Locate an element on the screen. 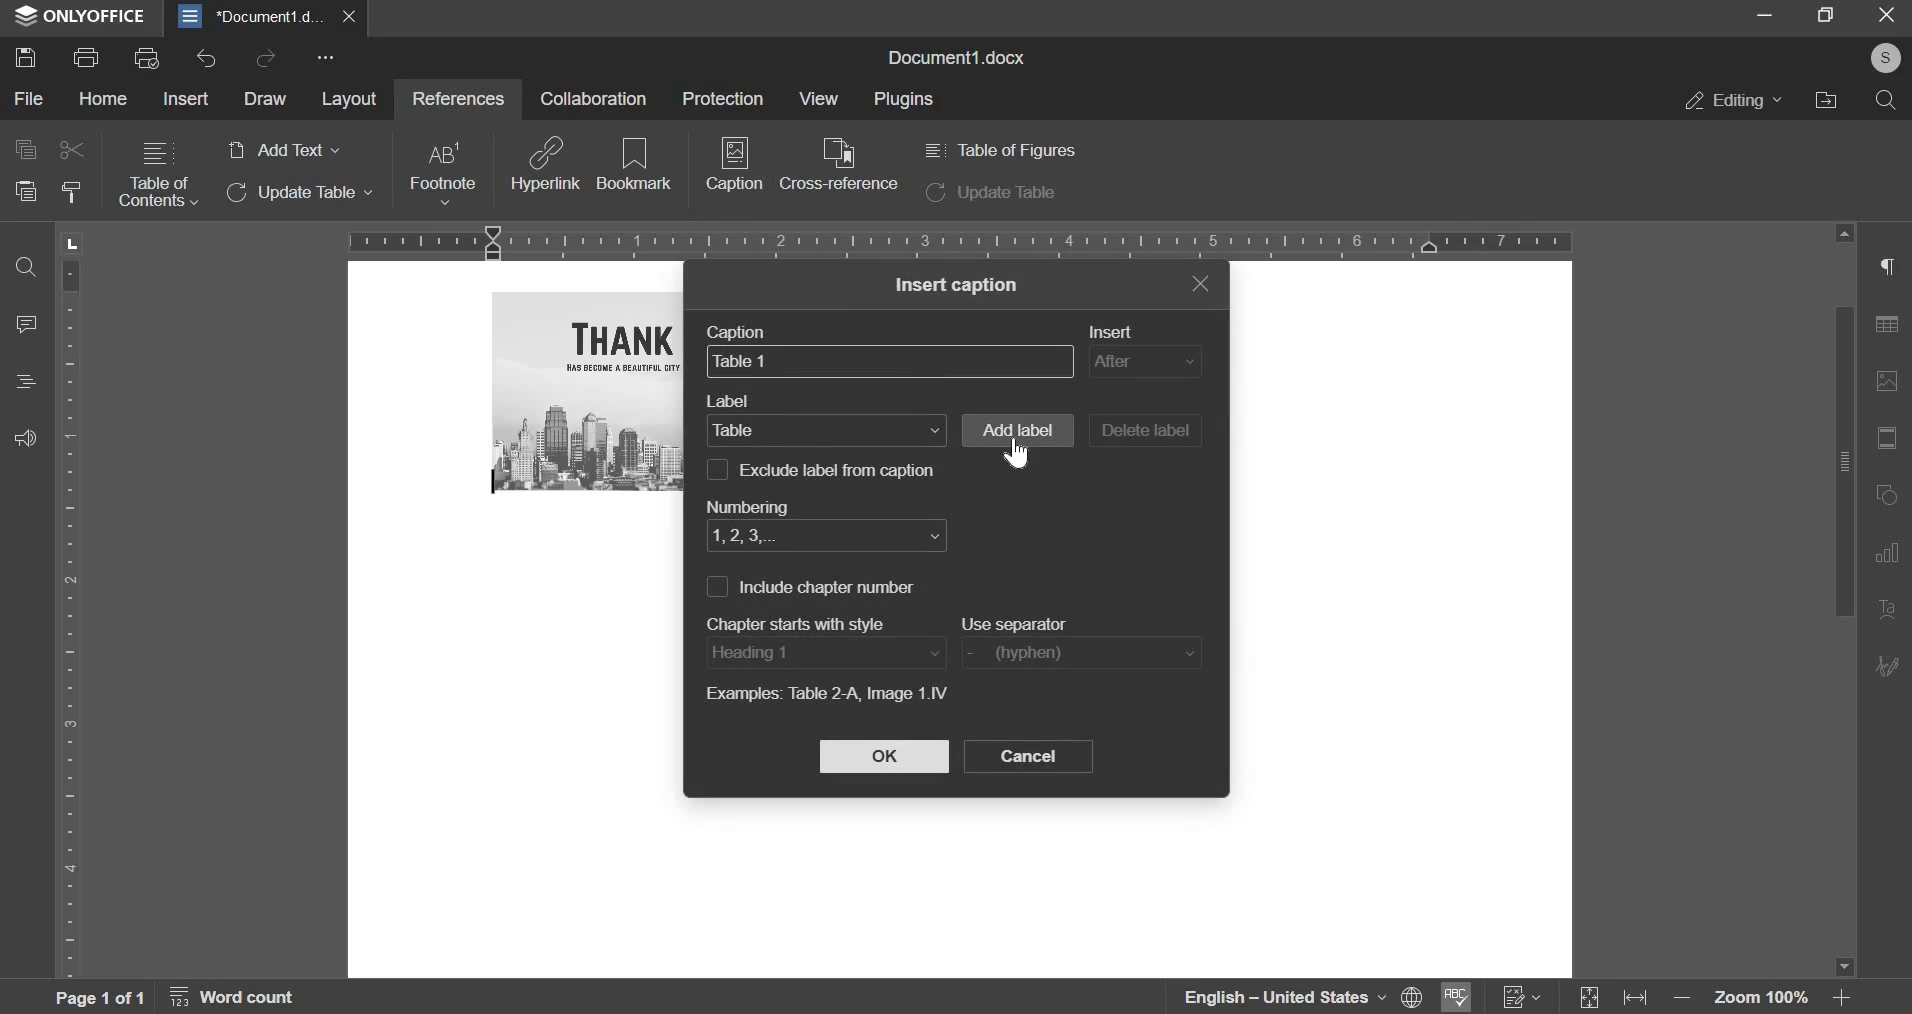  document1.d is located at coordinates (254, 16).